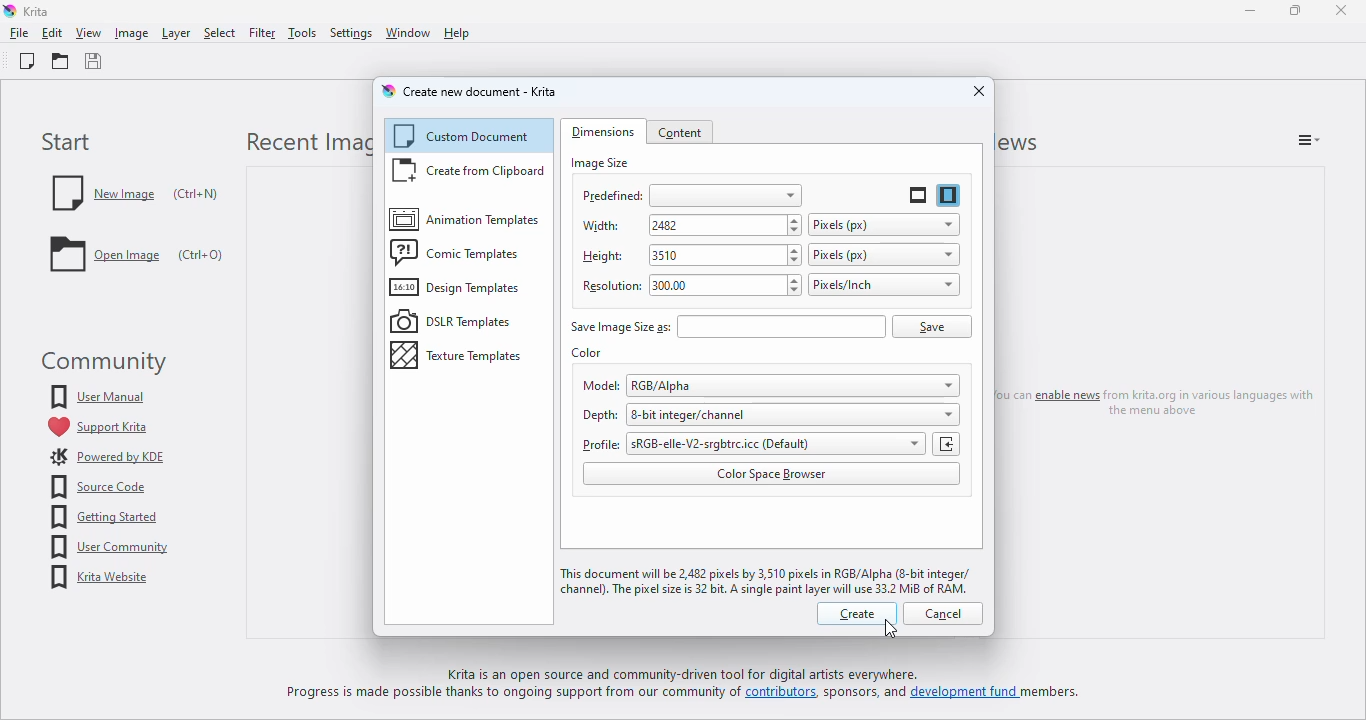  I want to click on help, so click(456, 33).